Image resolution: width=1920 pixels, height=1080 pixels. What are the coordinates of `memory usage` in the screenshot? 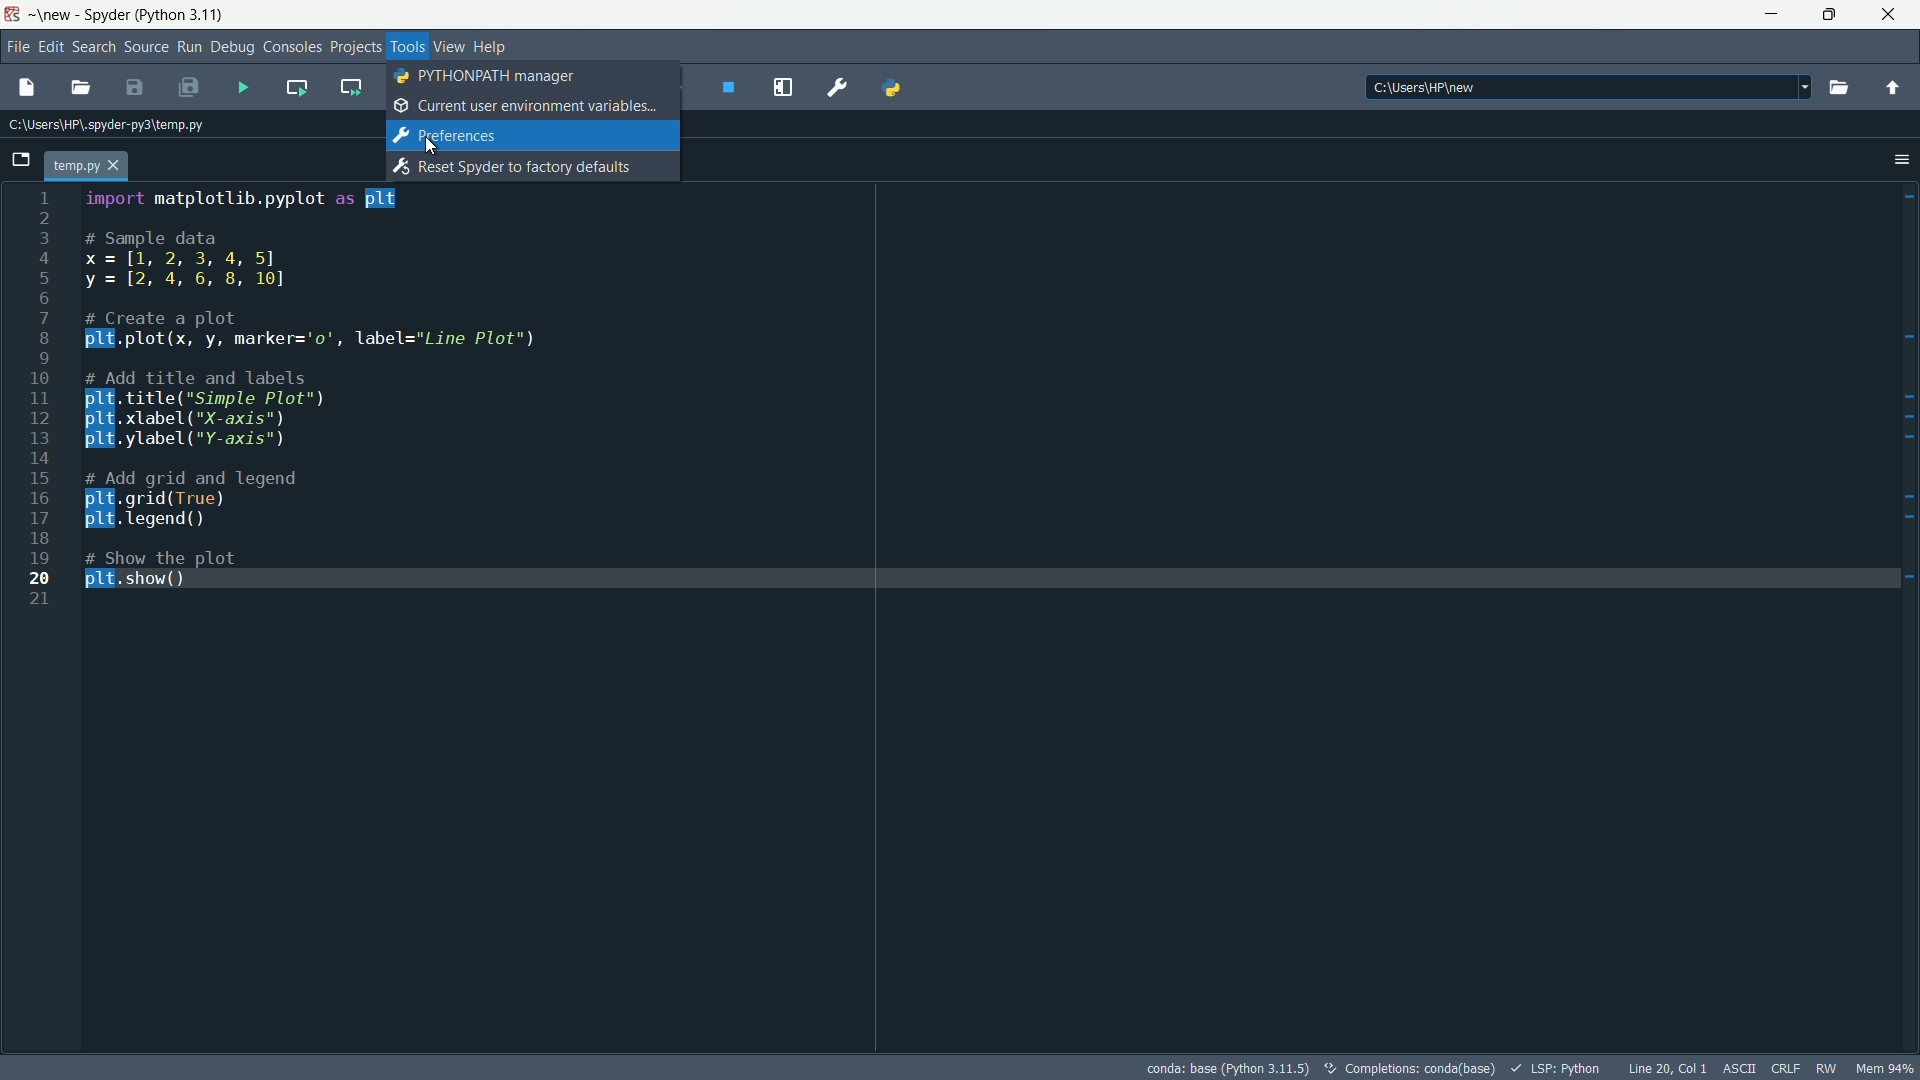 It's located at (1888, 1068).